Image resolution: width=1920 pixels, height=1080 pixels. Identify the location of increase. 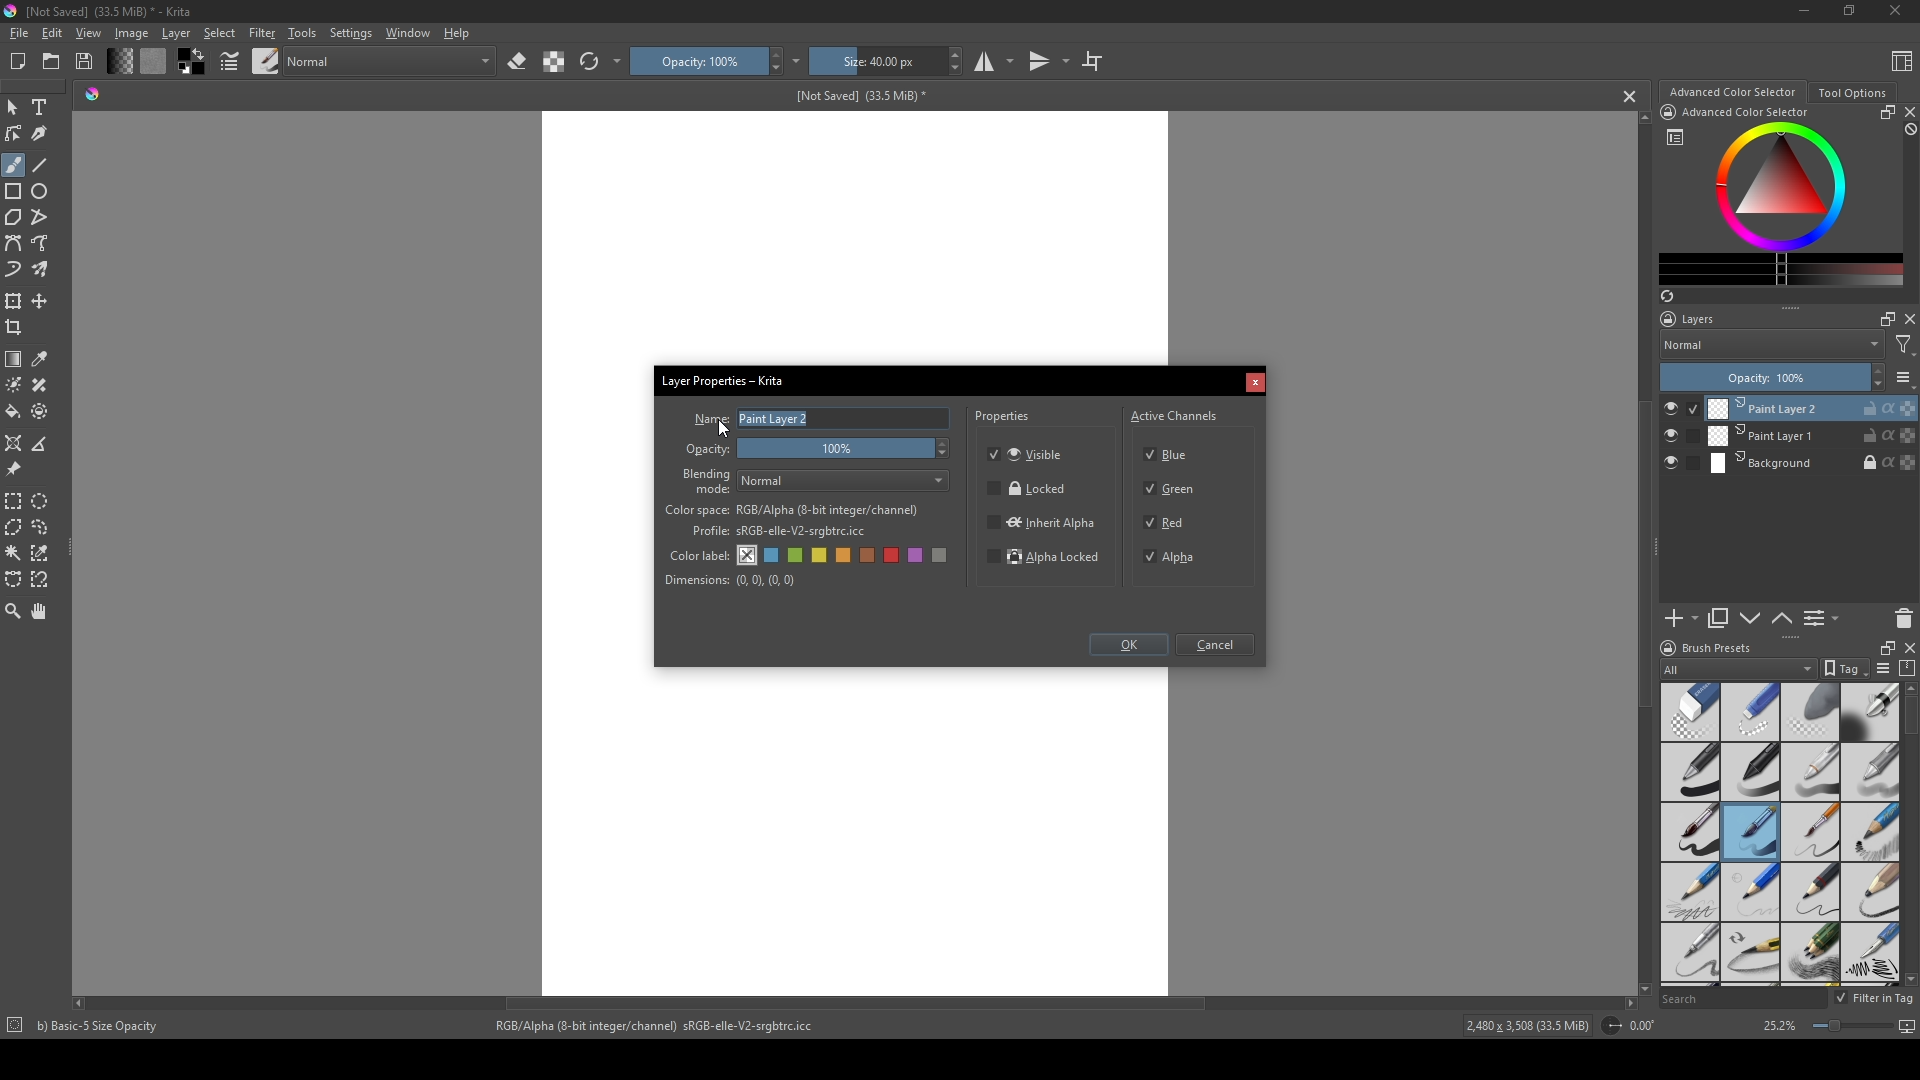
(1877, 370).